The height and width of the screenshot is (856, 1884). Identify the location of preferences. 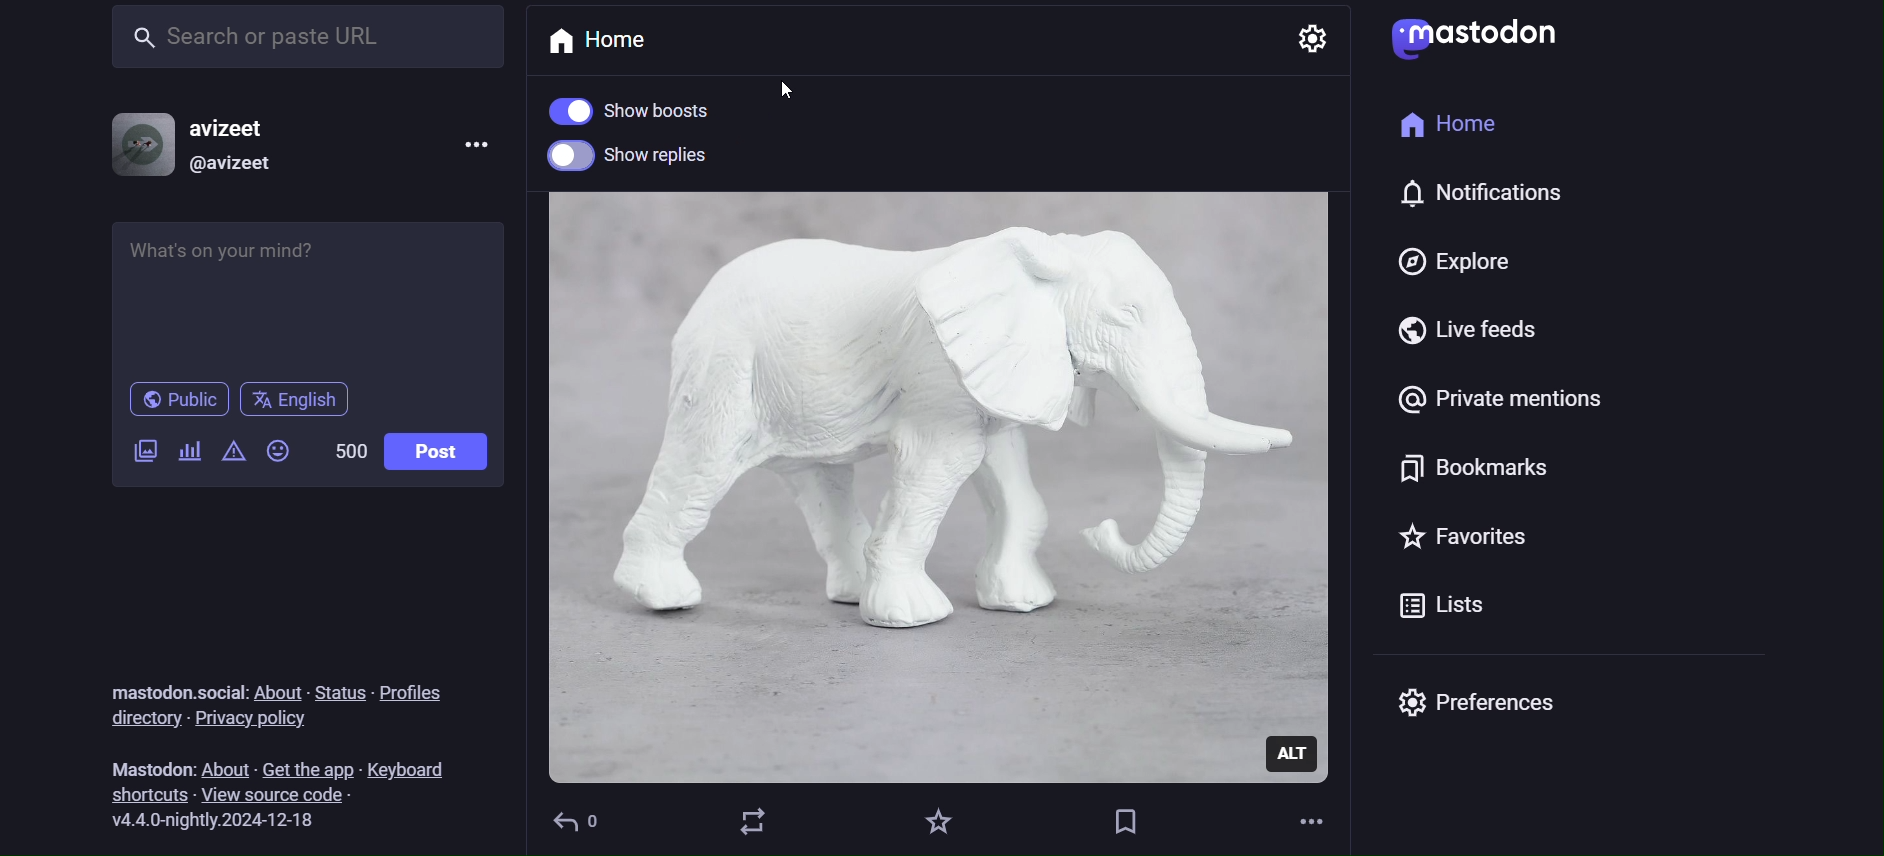
(1493, 711).